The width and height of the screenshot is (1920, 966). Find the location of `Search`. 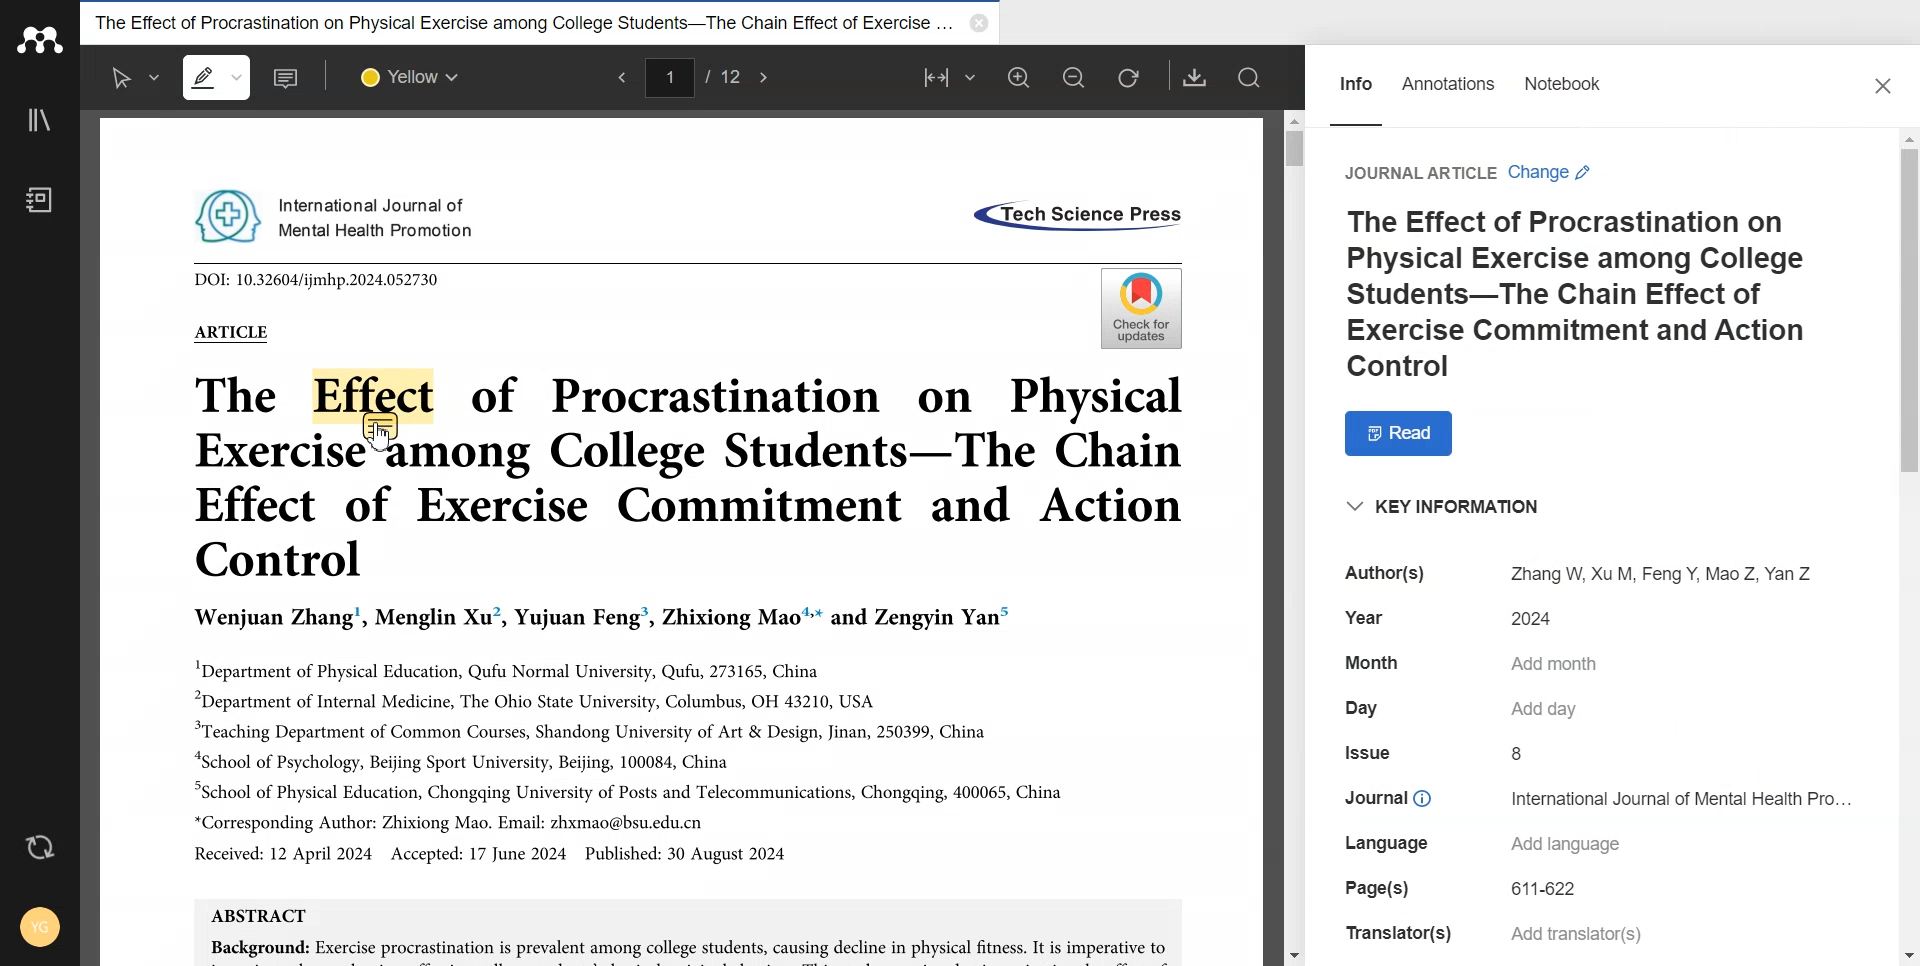

Search is located at coordinates (1251, 77).